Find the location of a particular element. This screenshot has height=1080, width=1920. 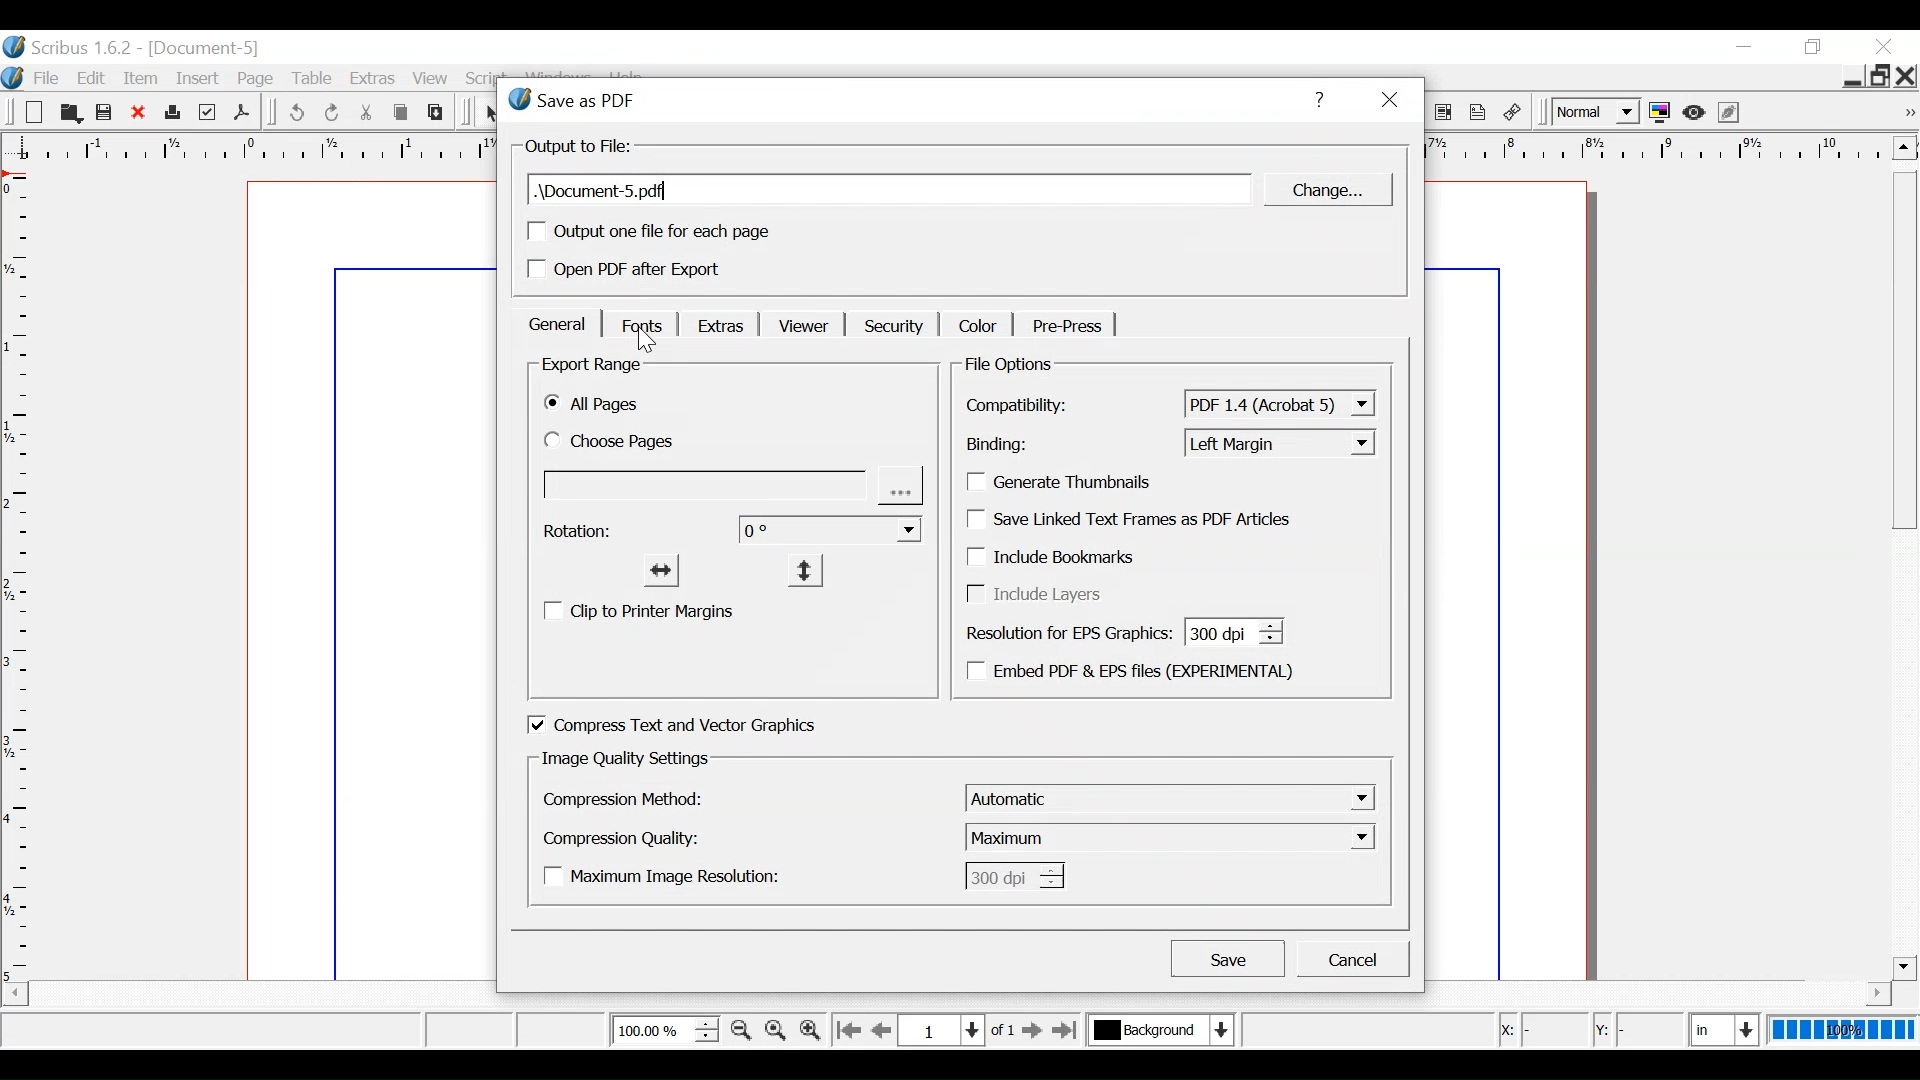

Open is located at coordinates (68, 113).